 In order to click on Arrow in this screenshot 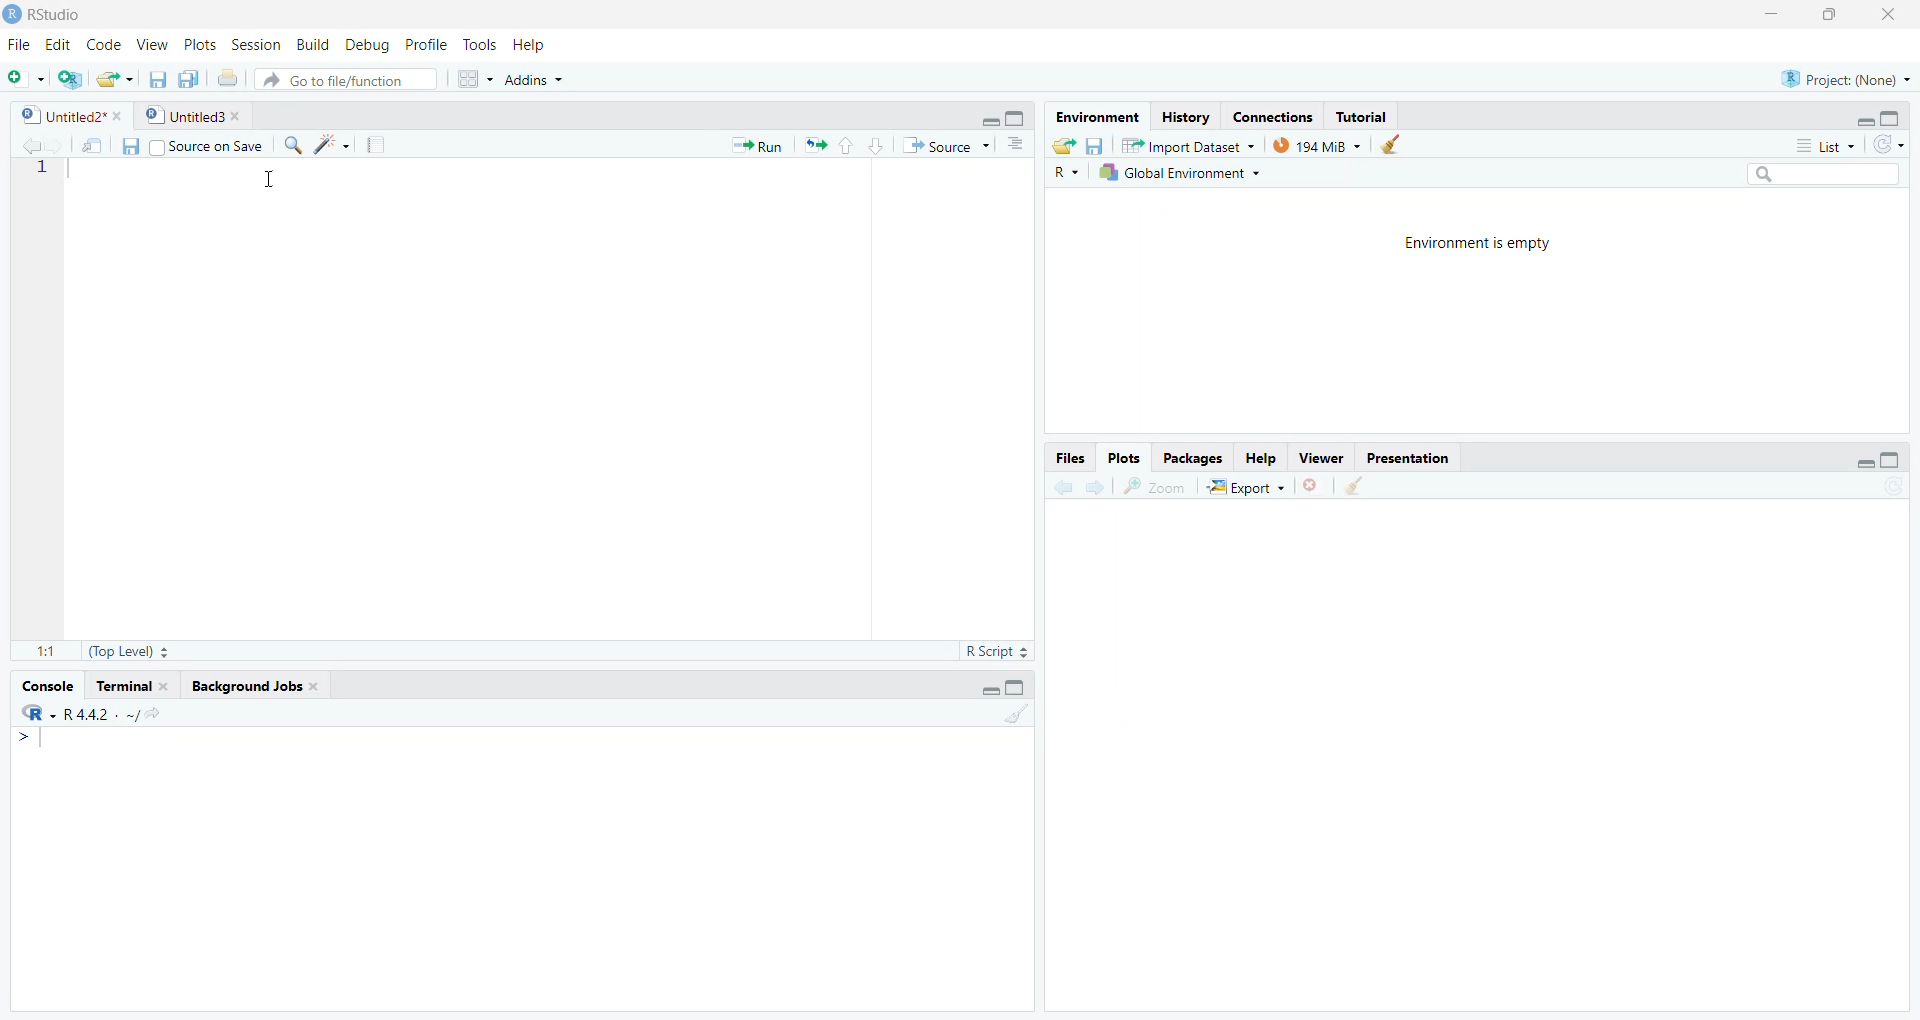, I will do `click(23, 740)`.